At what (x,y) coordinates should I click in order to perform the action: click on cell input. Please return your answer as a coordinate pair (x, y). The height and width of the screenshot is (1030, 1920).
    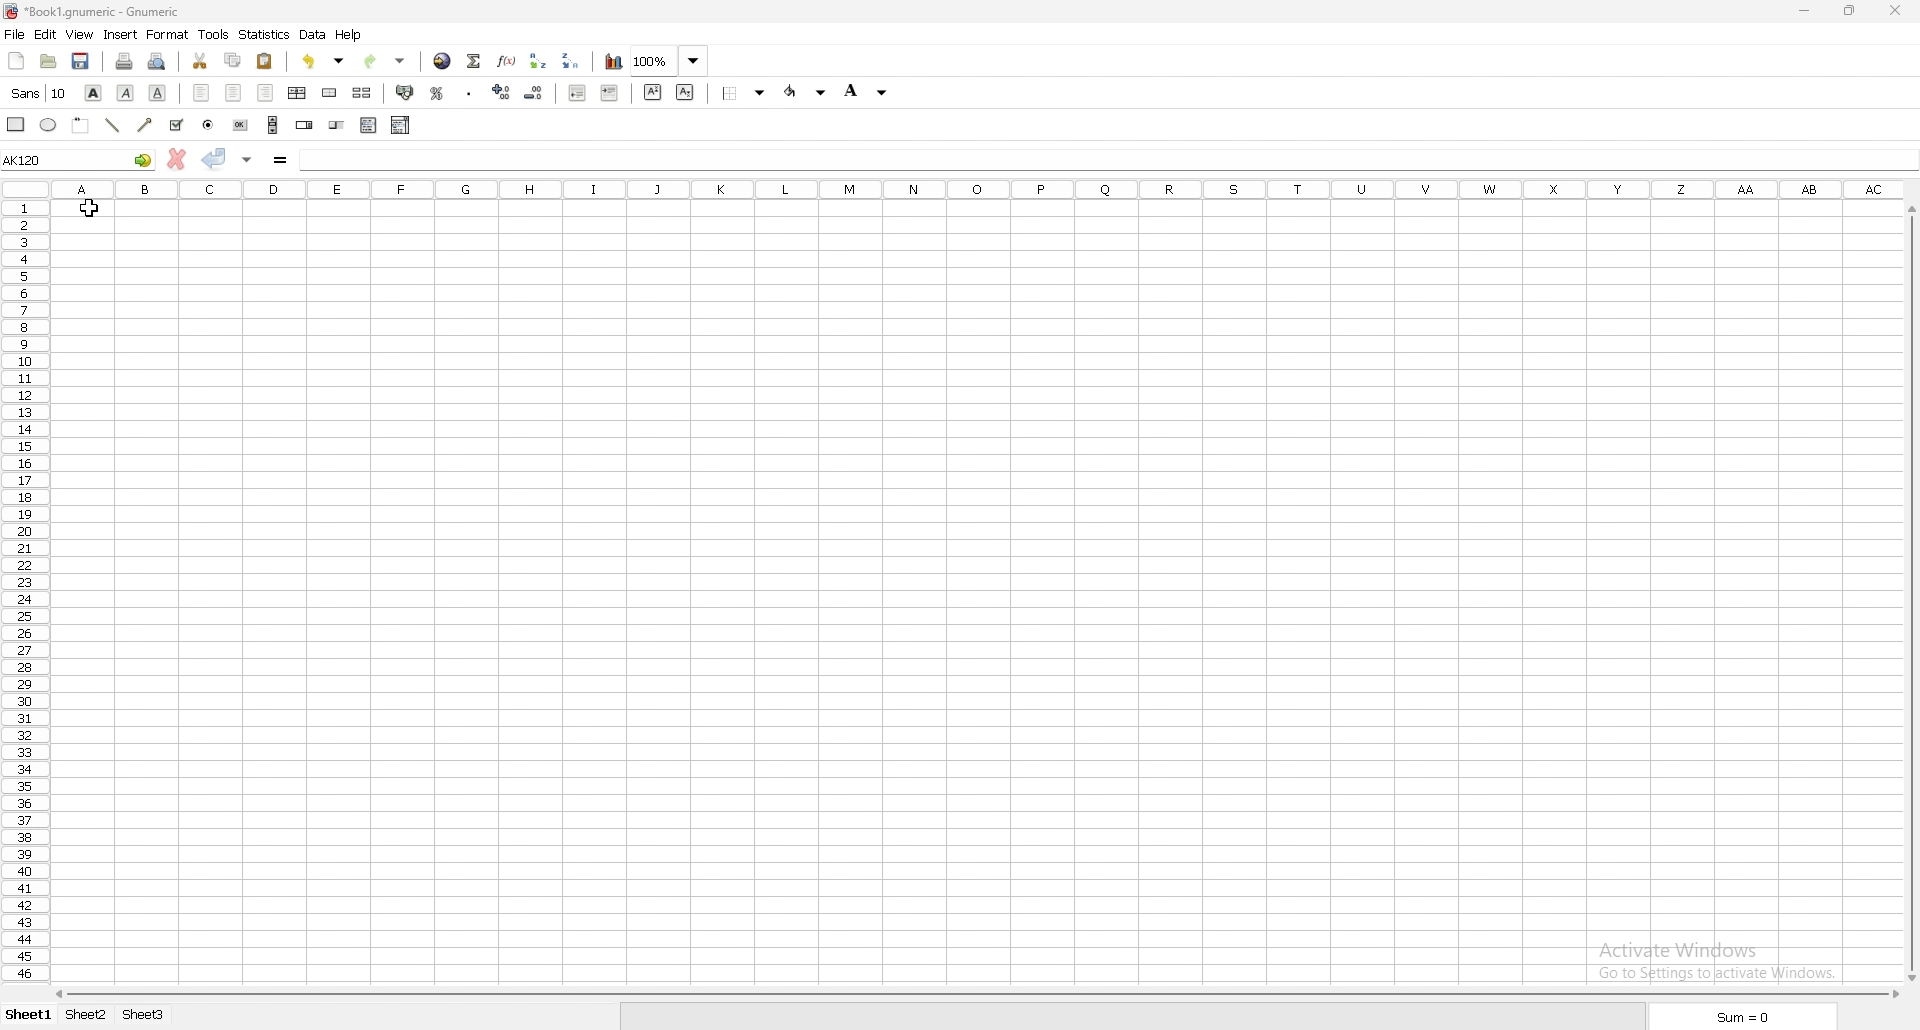
    Looking at the image, I should click on (1107, 158).